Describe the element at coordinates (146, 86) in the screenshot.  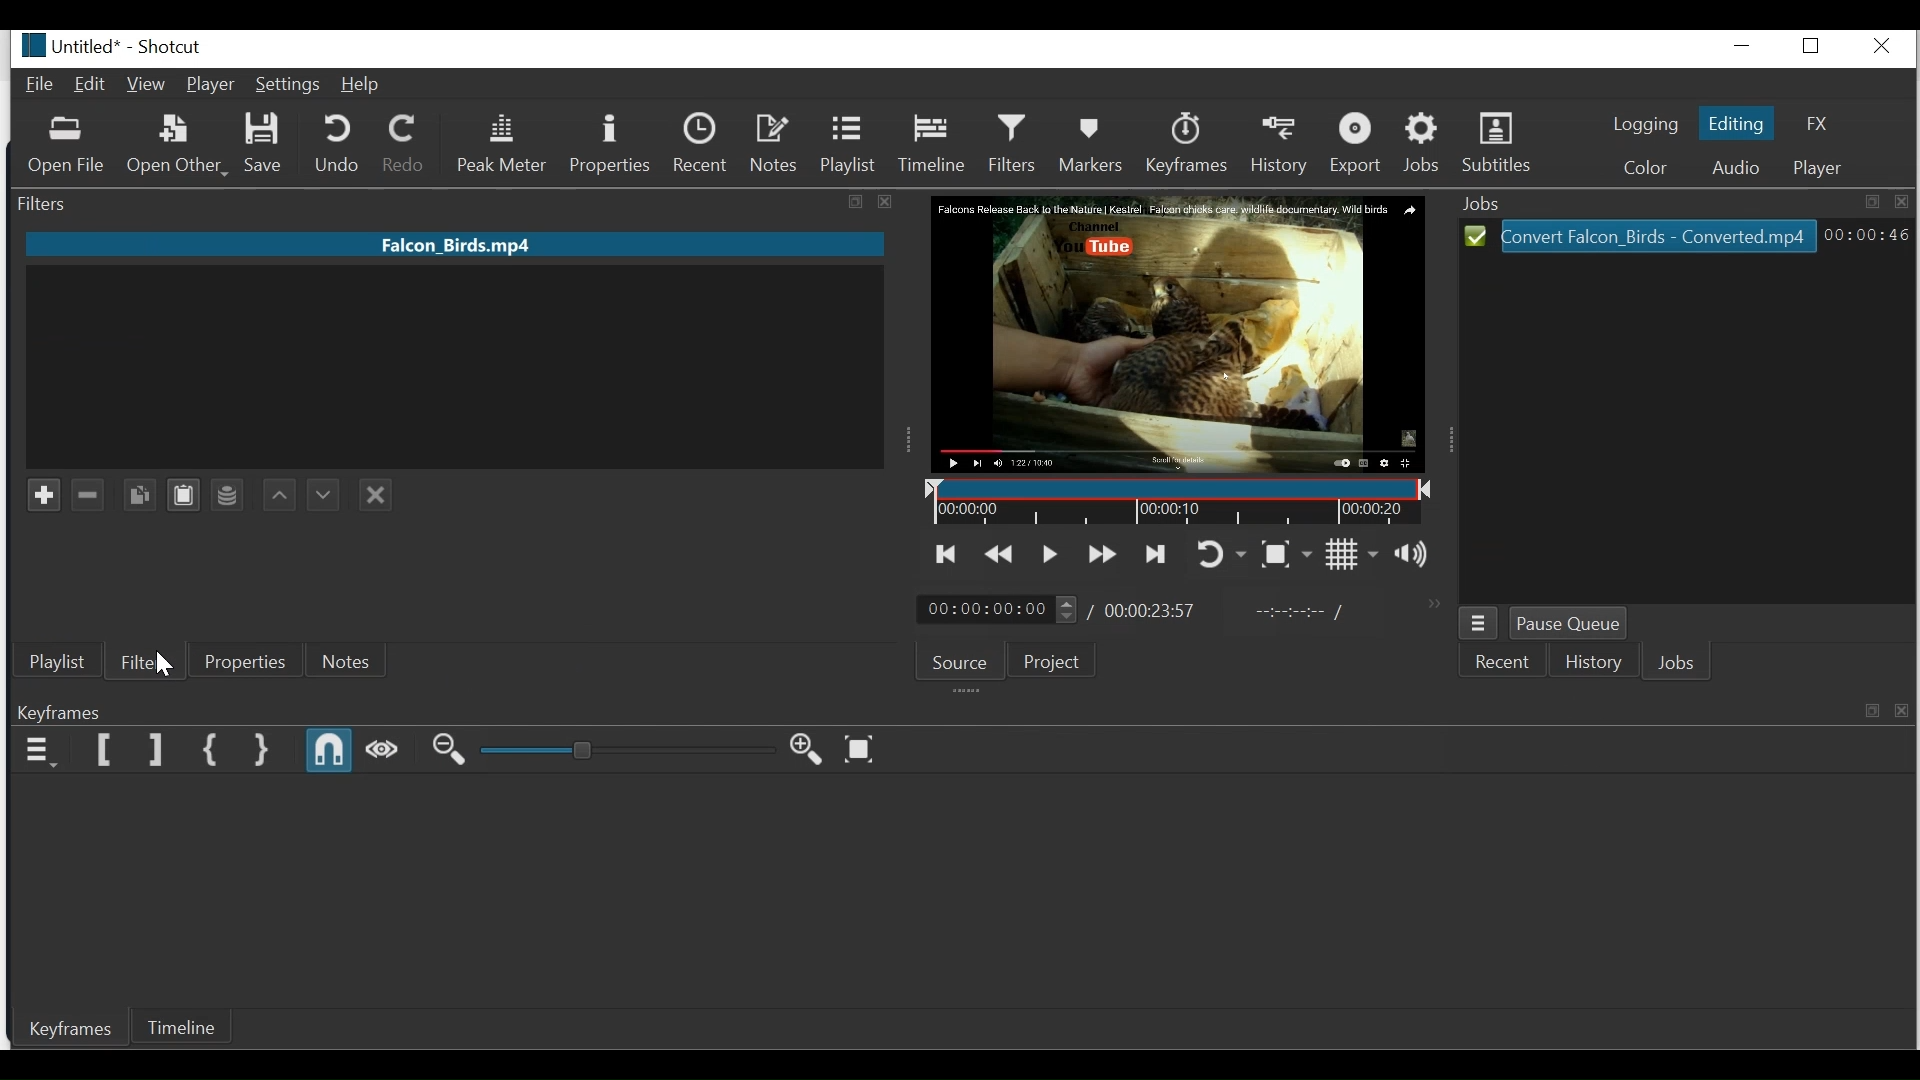
I see `View` at that location.